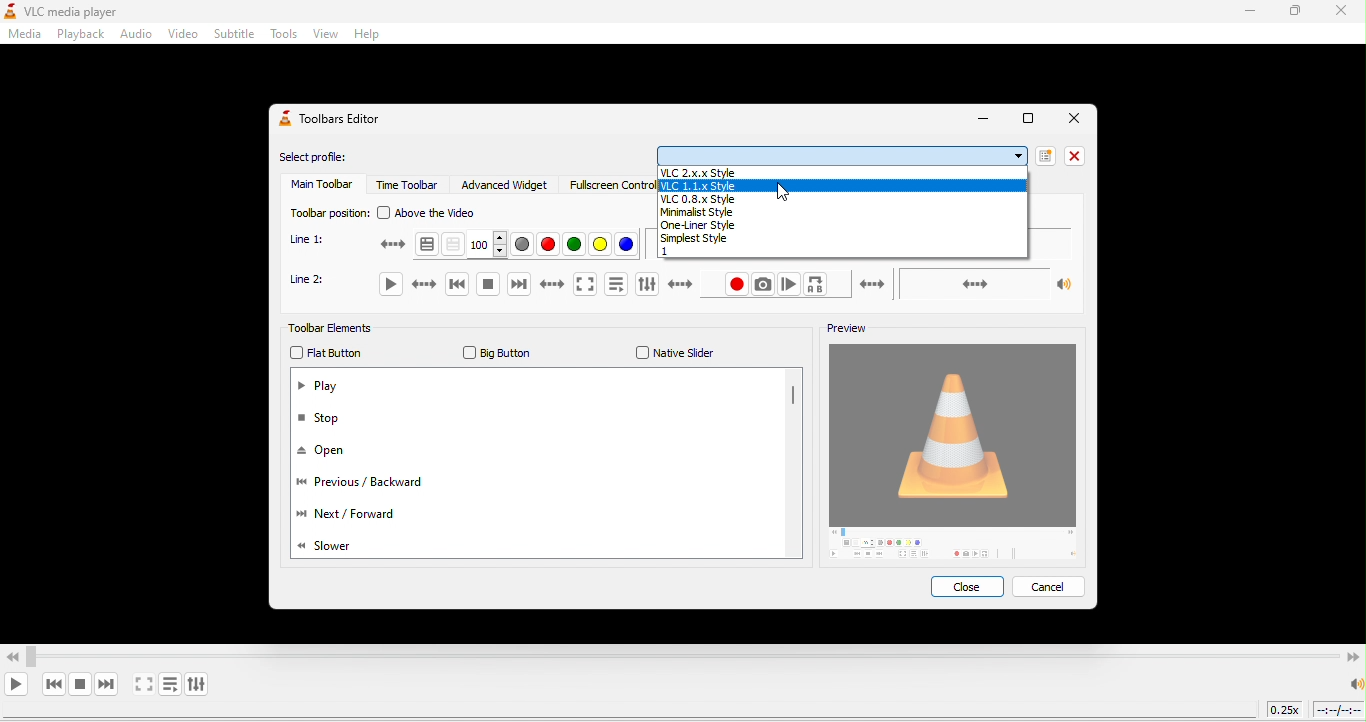 The width and height of the screenshot is (1366, 722). Describe the element at coordinates (330, 452) in the screenshot. I see `open` at that location.